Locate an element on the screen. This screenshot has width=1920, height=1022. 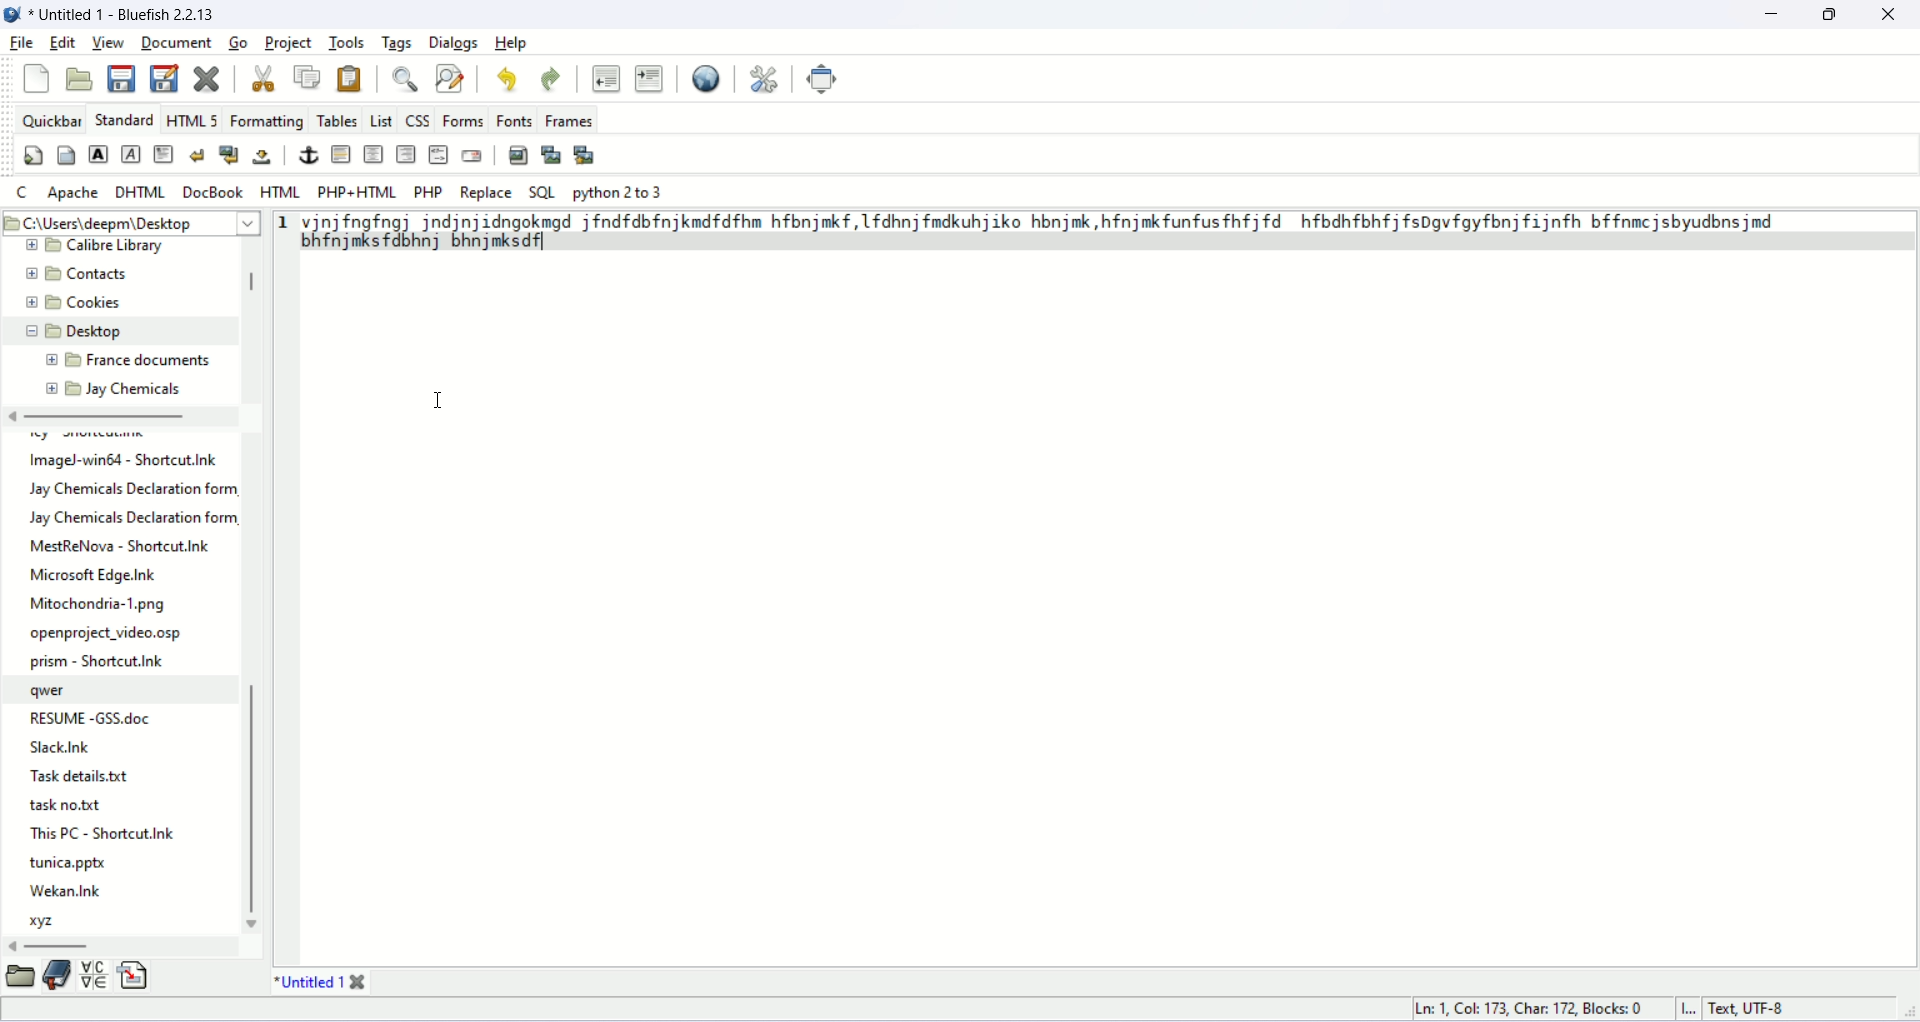
line number is located at coordinates (283, 225).